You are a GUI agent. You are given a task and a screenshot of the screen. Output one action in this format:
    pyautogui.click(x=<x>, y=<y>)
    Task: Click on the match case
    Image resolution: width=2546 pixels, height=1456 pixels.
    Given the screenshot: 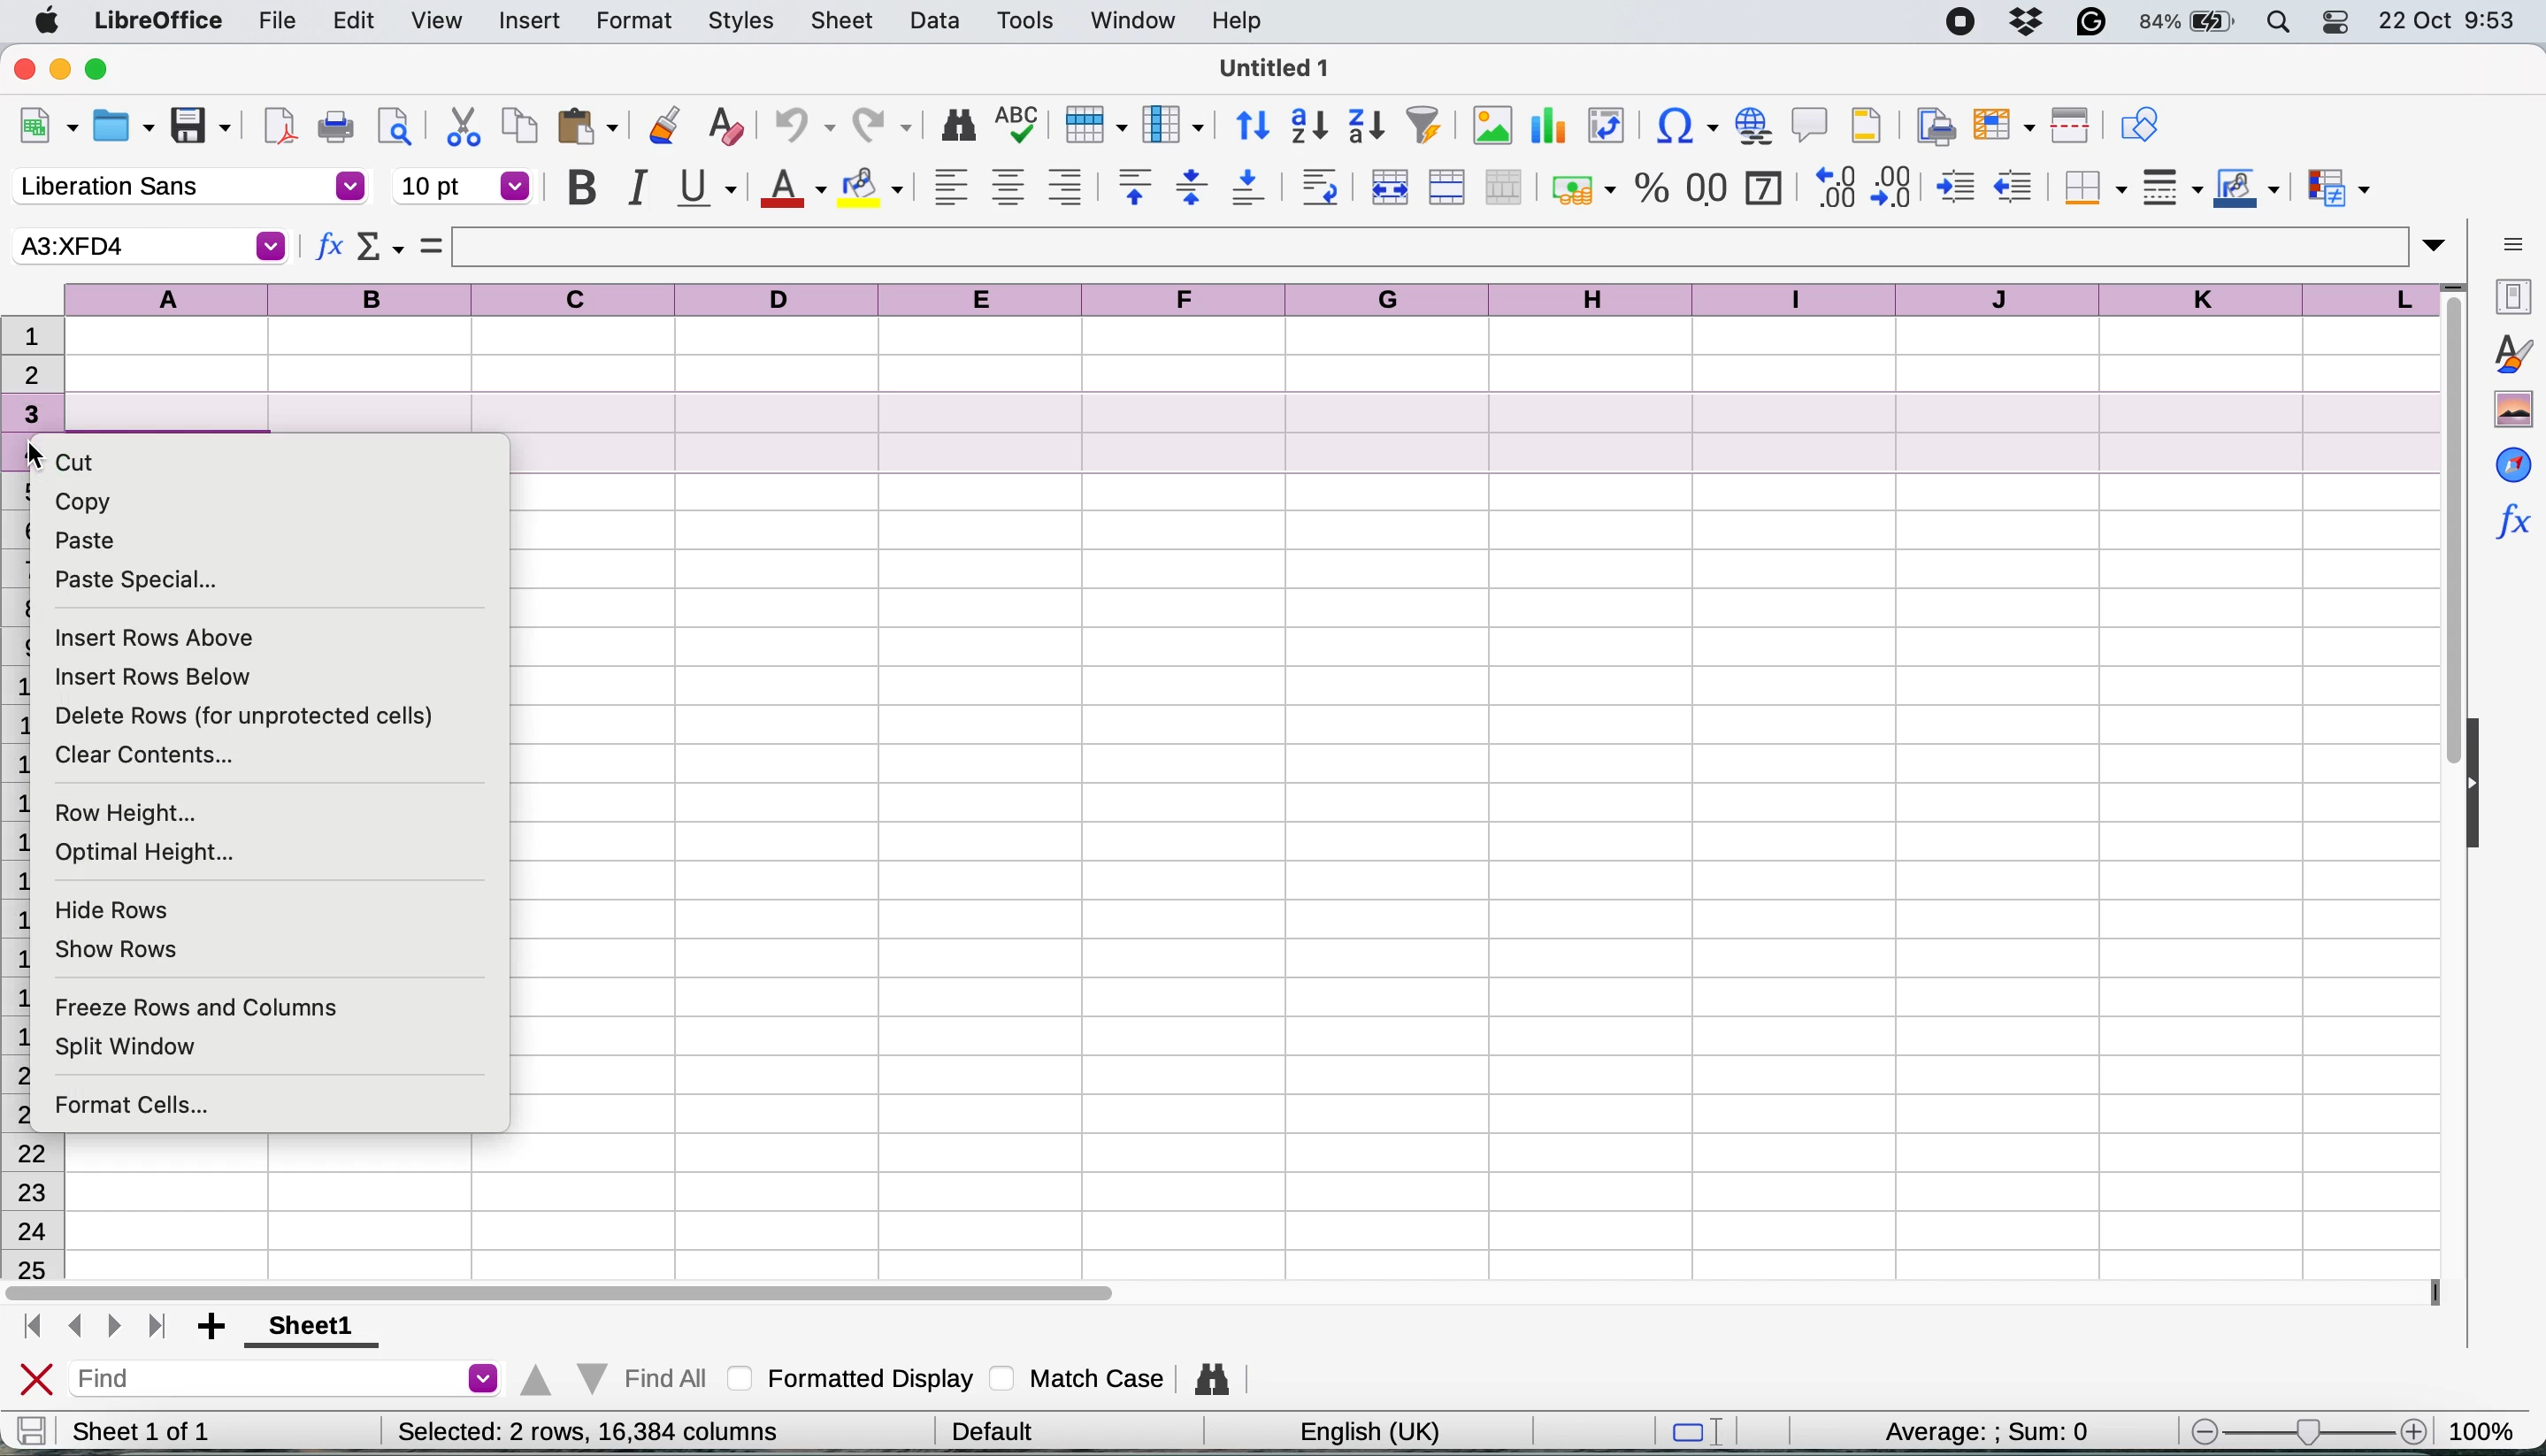 What is the action you would take?
    pyautogui.click(x=1078, y=1377)
    